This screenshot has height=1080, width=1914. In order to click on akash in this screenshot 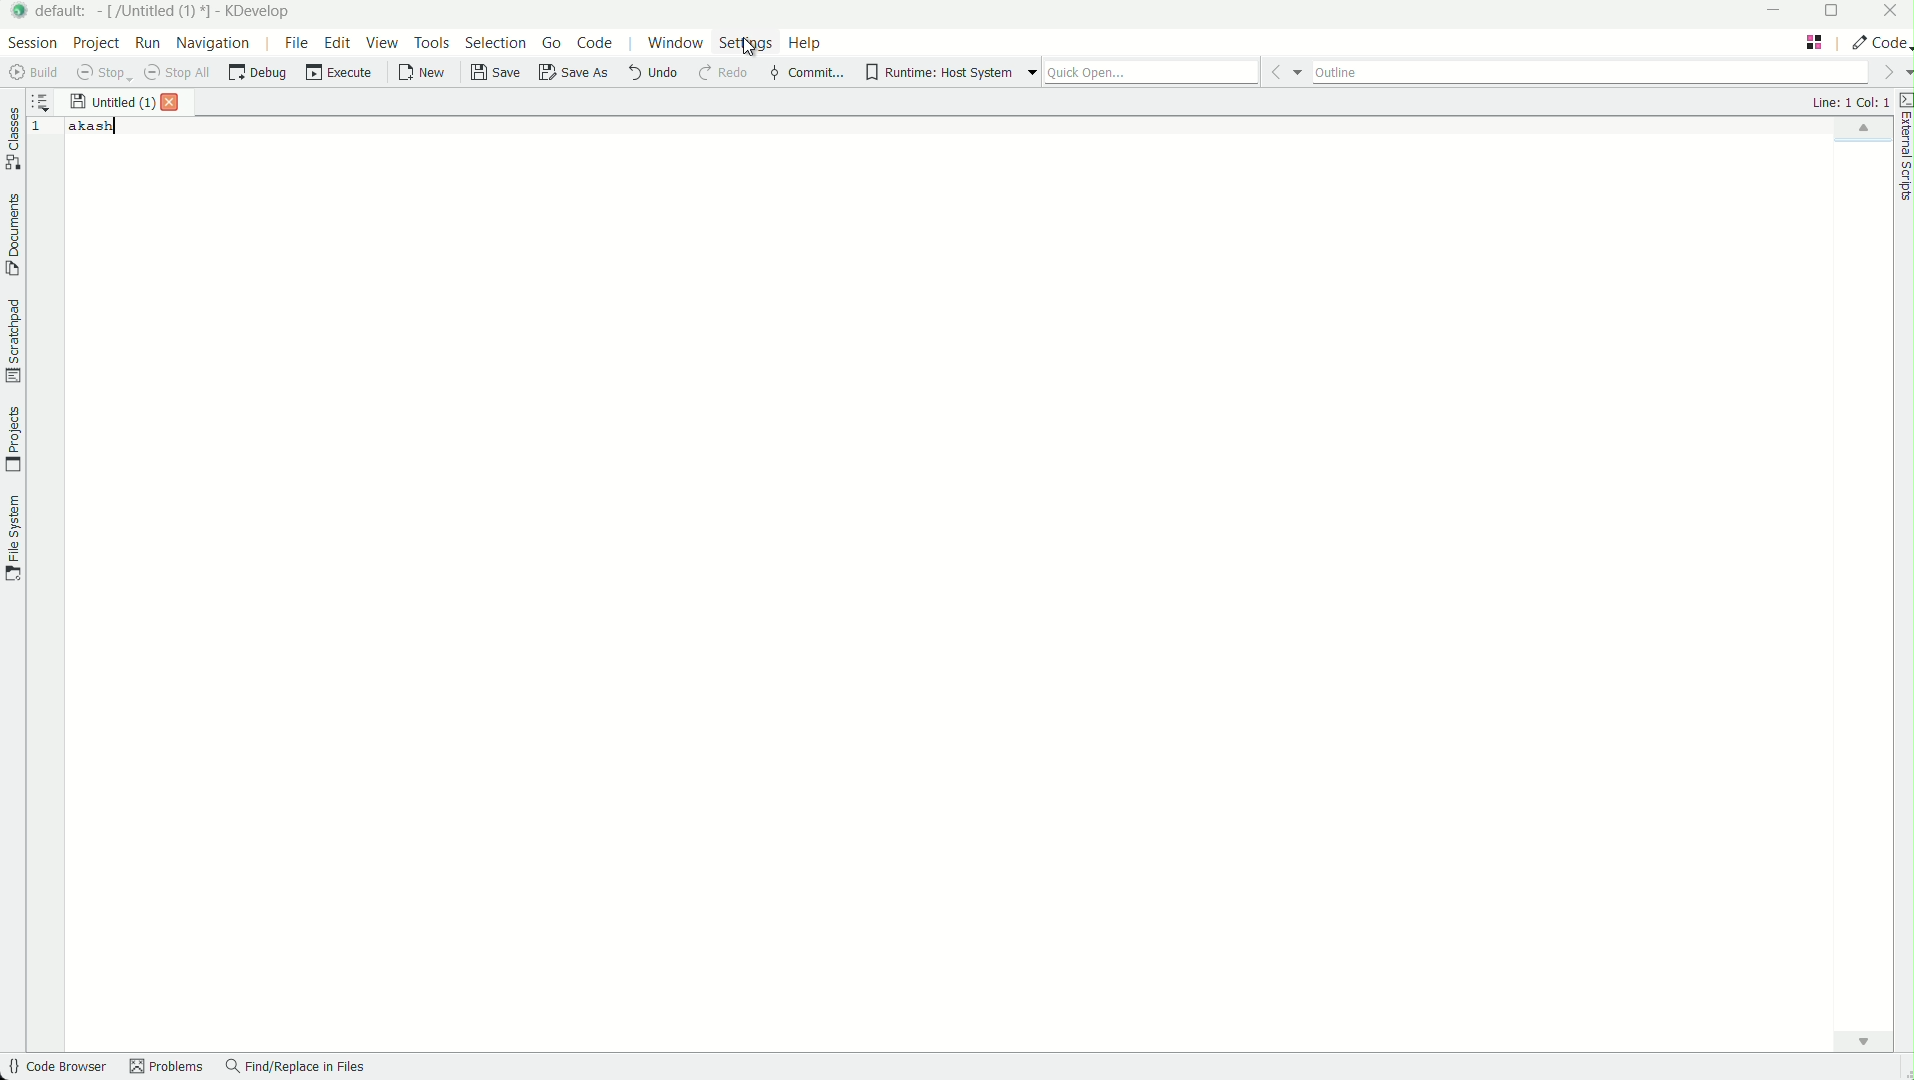, I will do `click(93, 126)`.